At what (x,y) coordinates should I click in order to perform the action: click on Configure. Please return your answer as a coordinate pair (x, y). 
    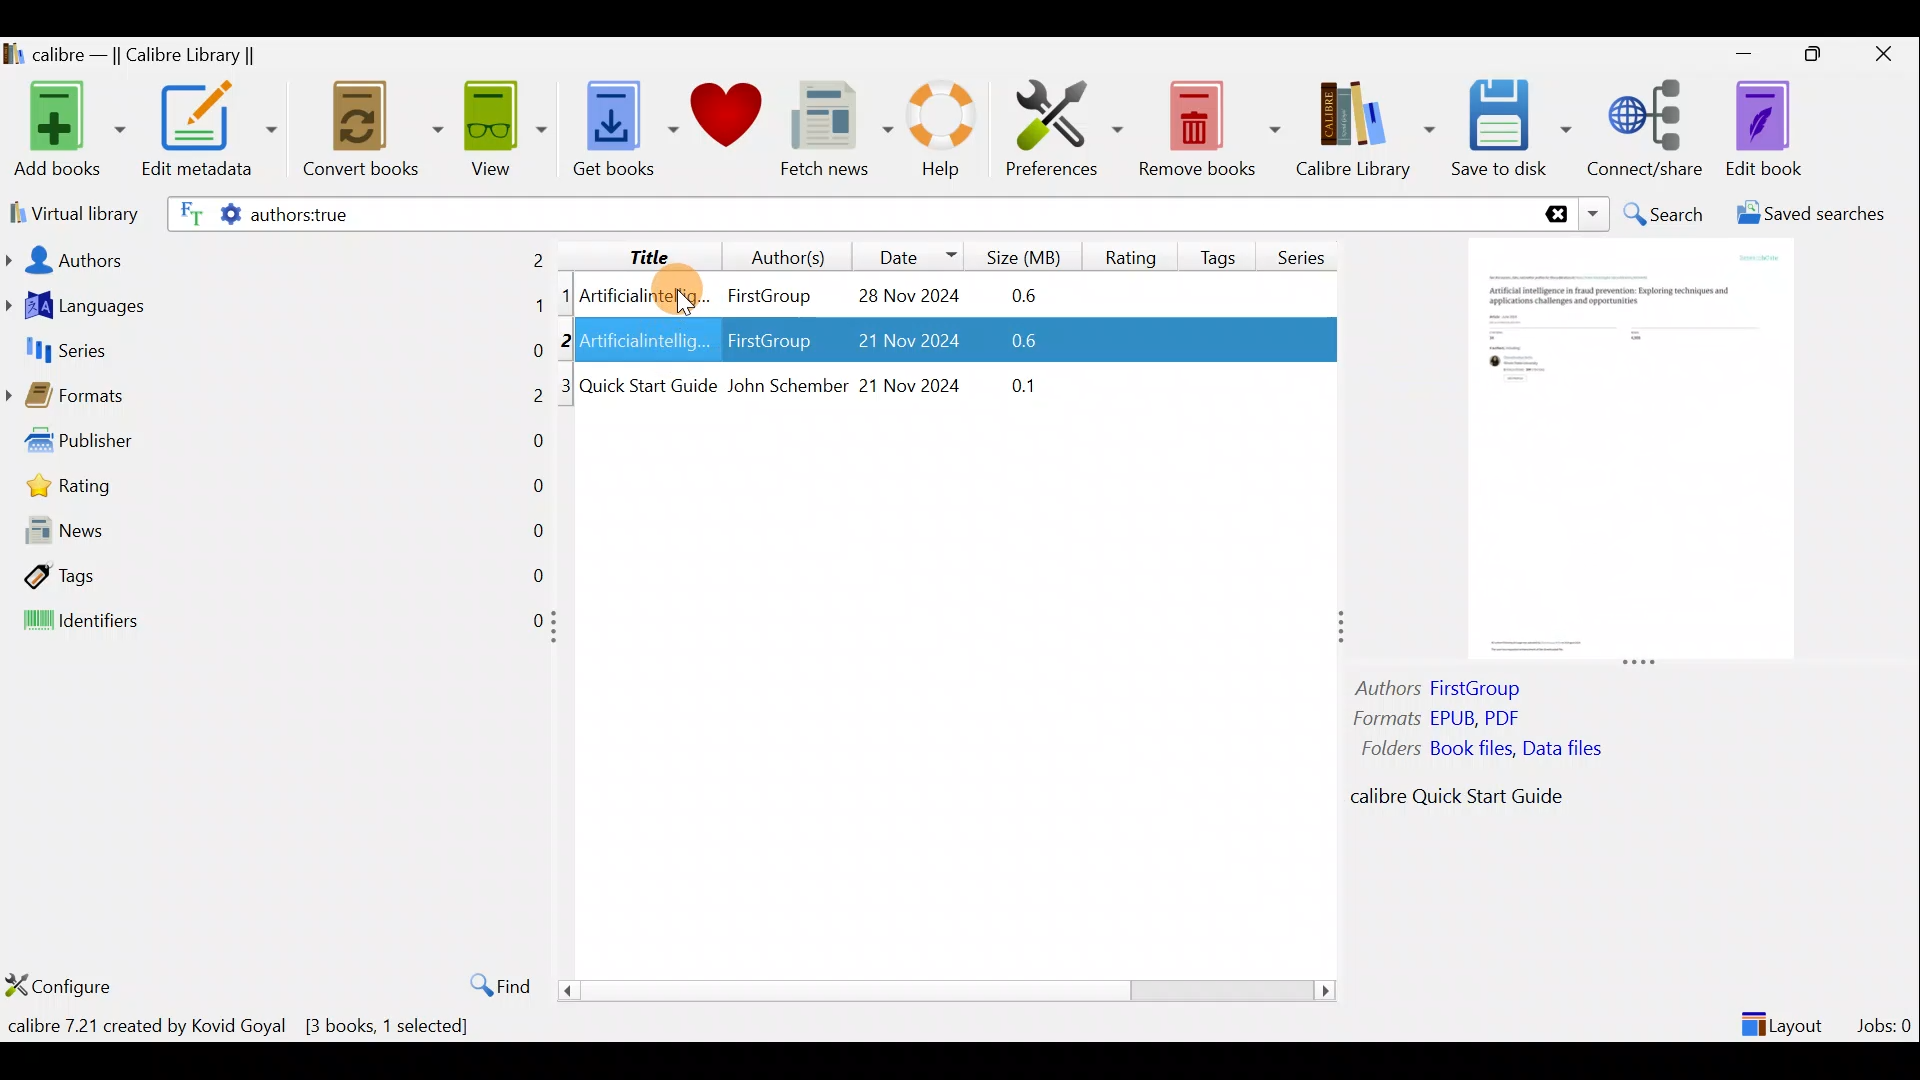
    Looking at the image, I should click on (64, 985).